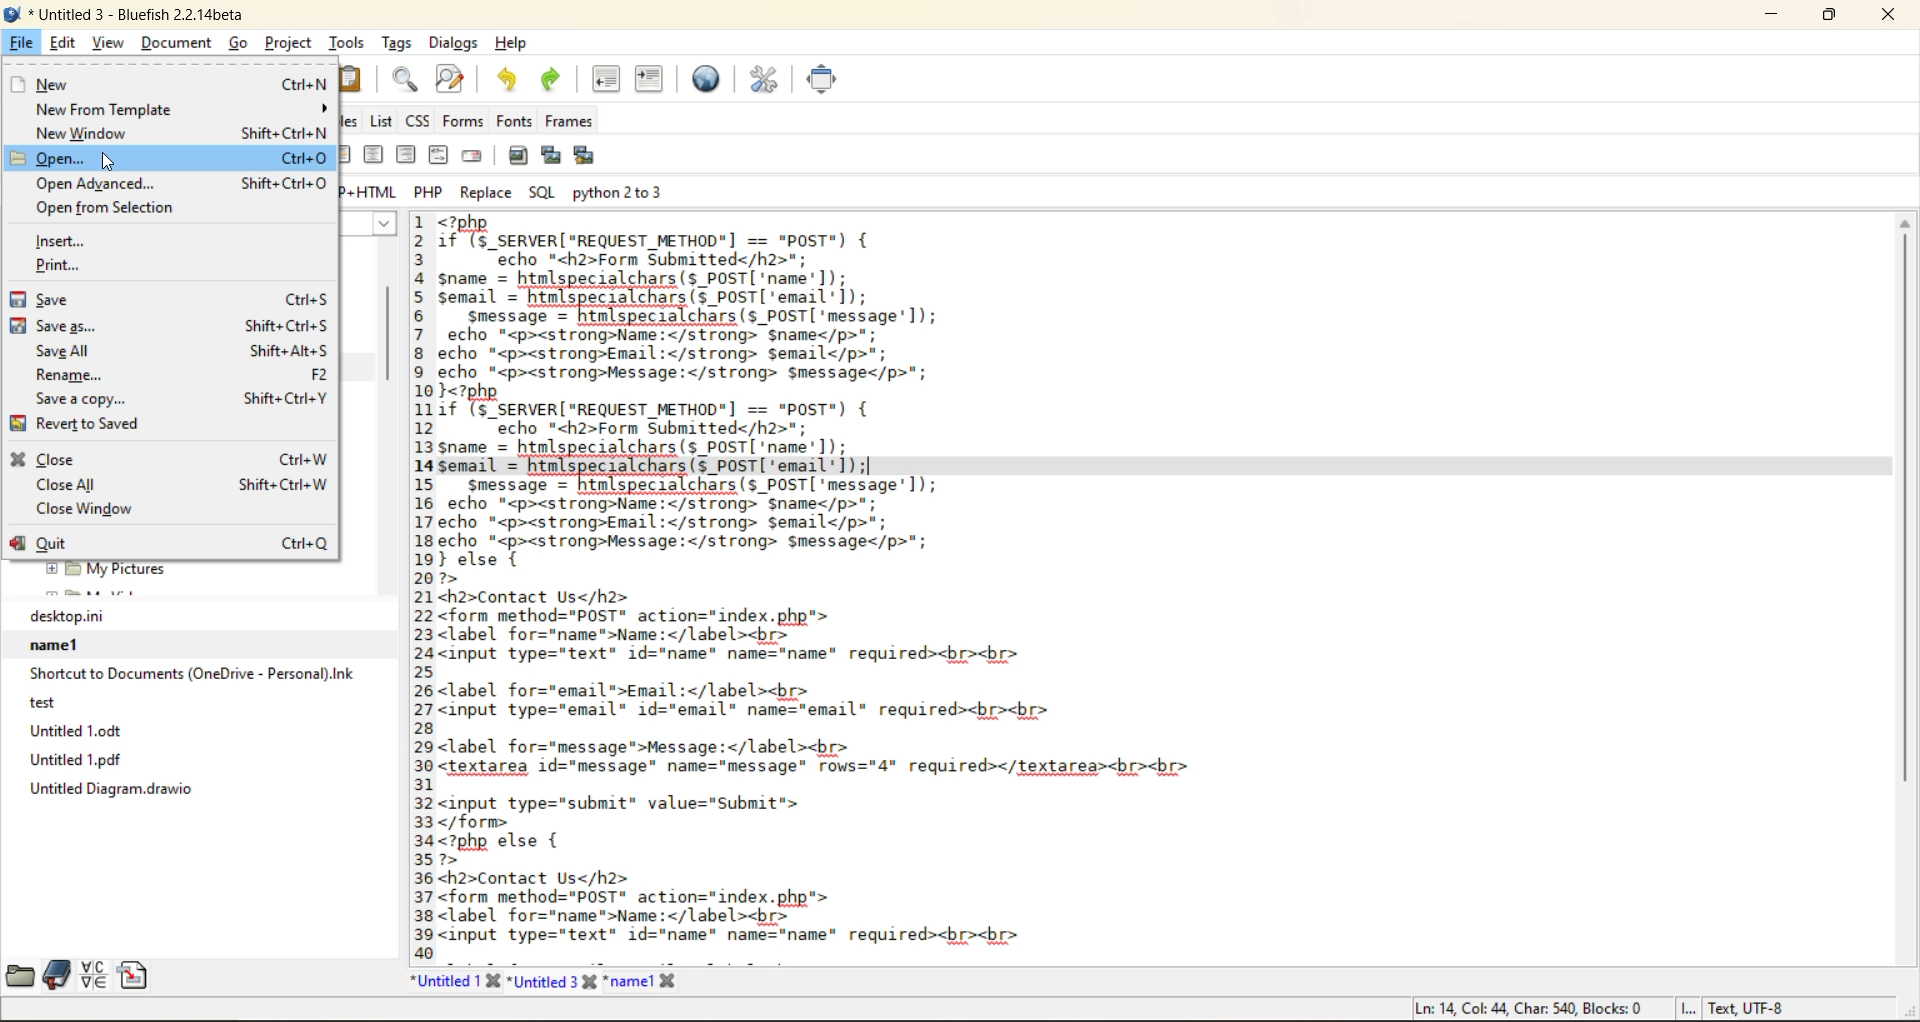 The image size is (1920, 1022). What do you see at coordinates (199, 730) in the screenshot?
I see `Untitled 1.odt` at bounding box center [199, 730].